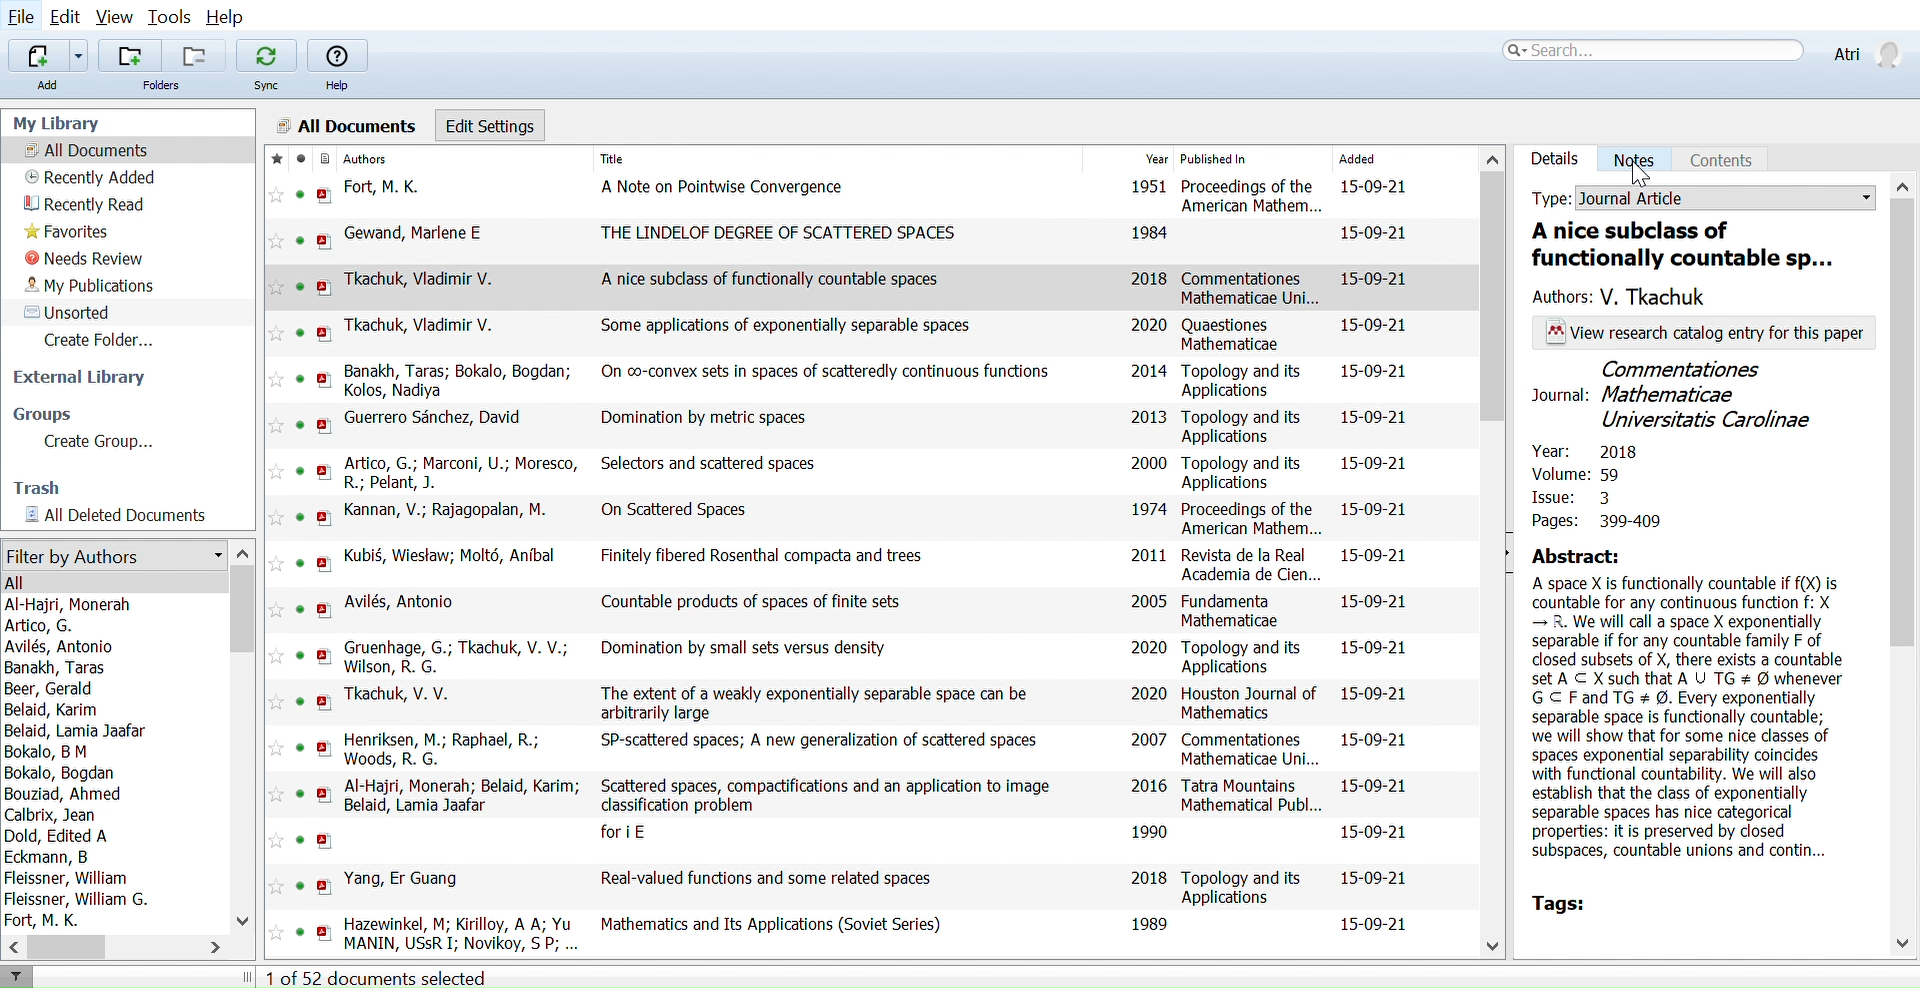  What do you see at coordinates (192, 56) in the screenshot?
I see `Remove folders` at bounding box center [192, 56].